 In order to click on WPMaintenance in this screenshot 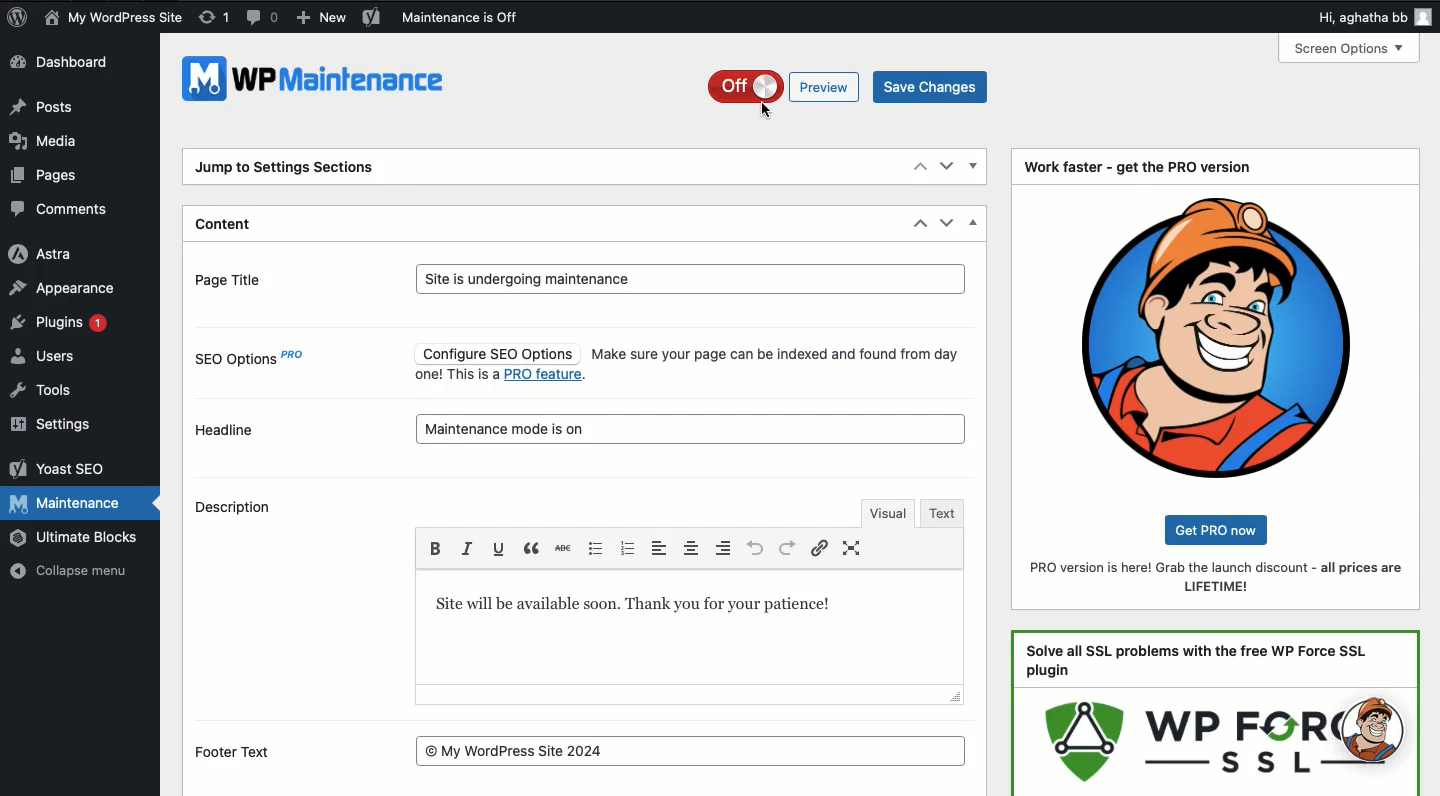, I will do `click(319, 85)`.